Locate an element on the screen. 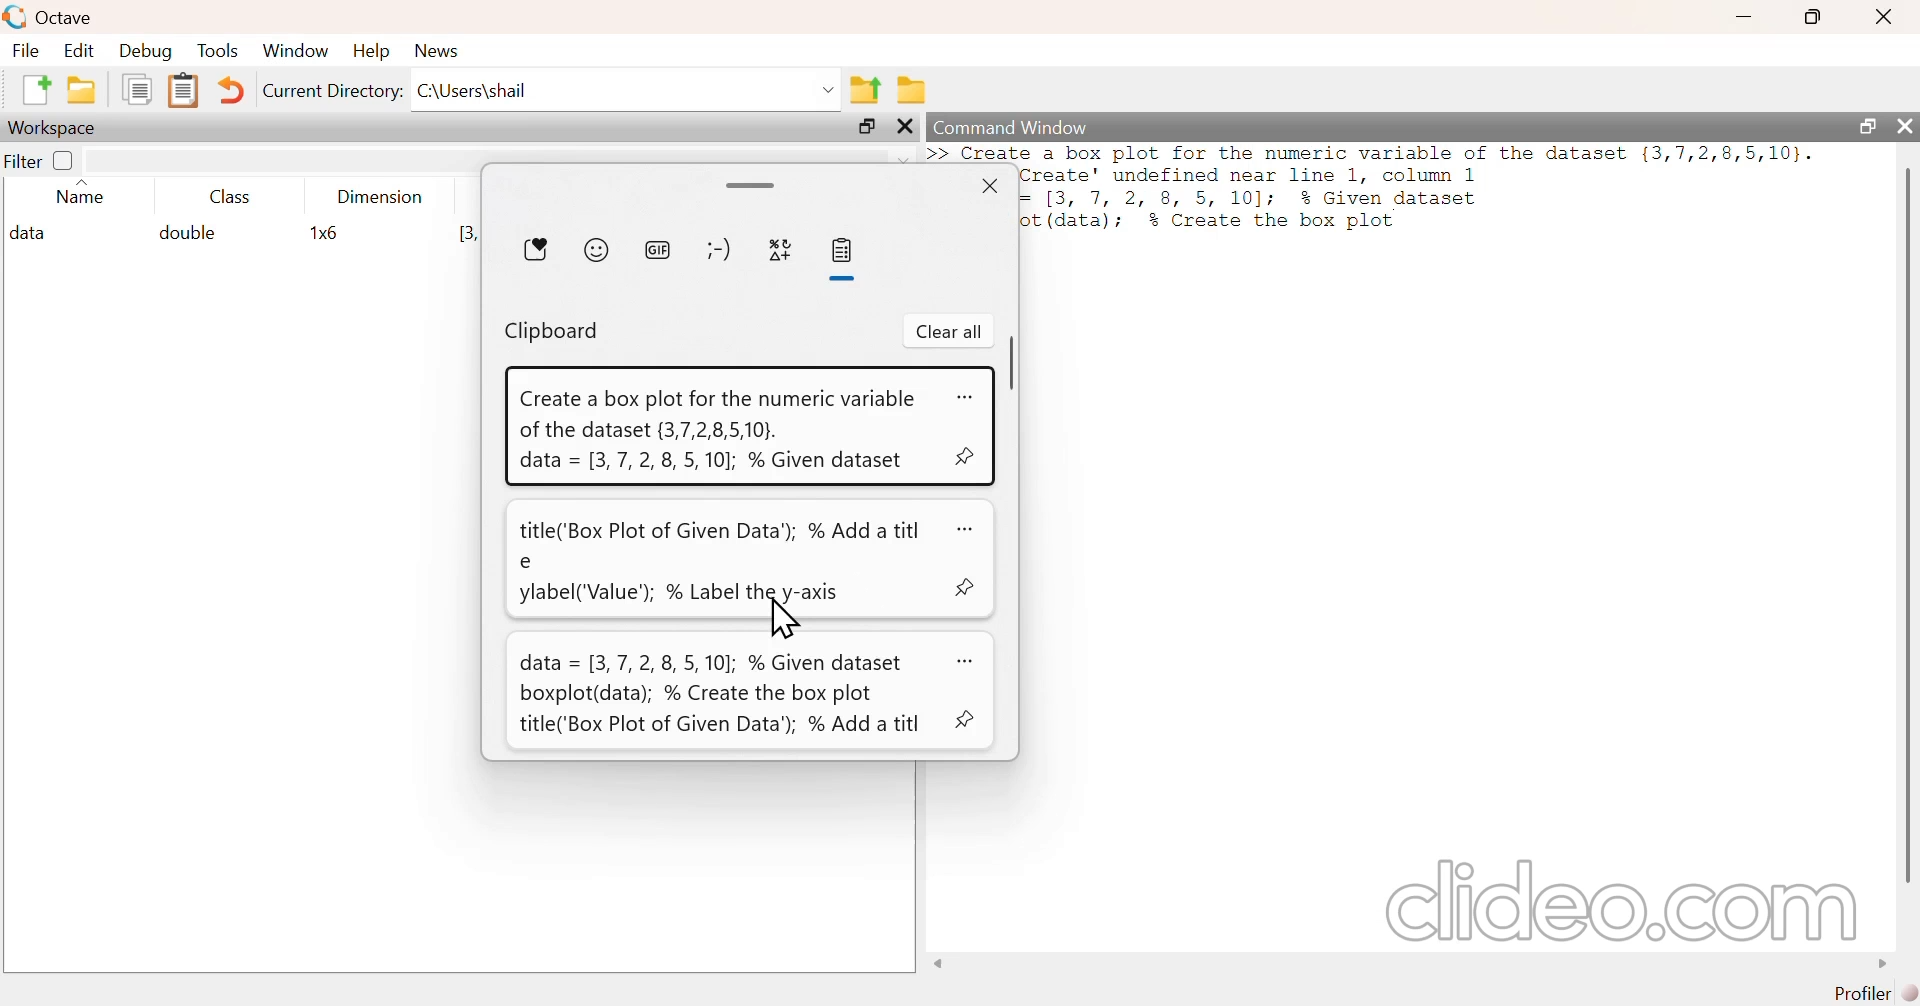 Image resolution: width=1920 pixels, height=1006 pixels. edit is located at coordinates (84, 50).